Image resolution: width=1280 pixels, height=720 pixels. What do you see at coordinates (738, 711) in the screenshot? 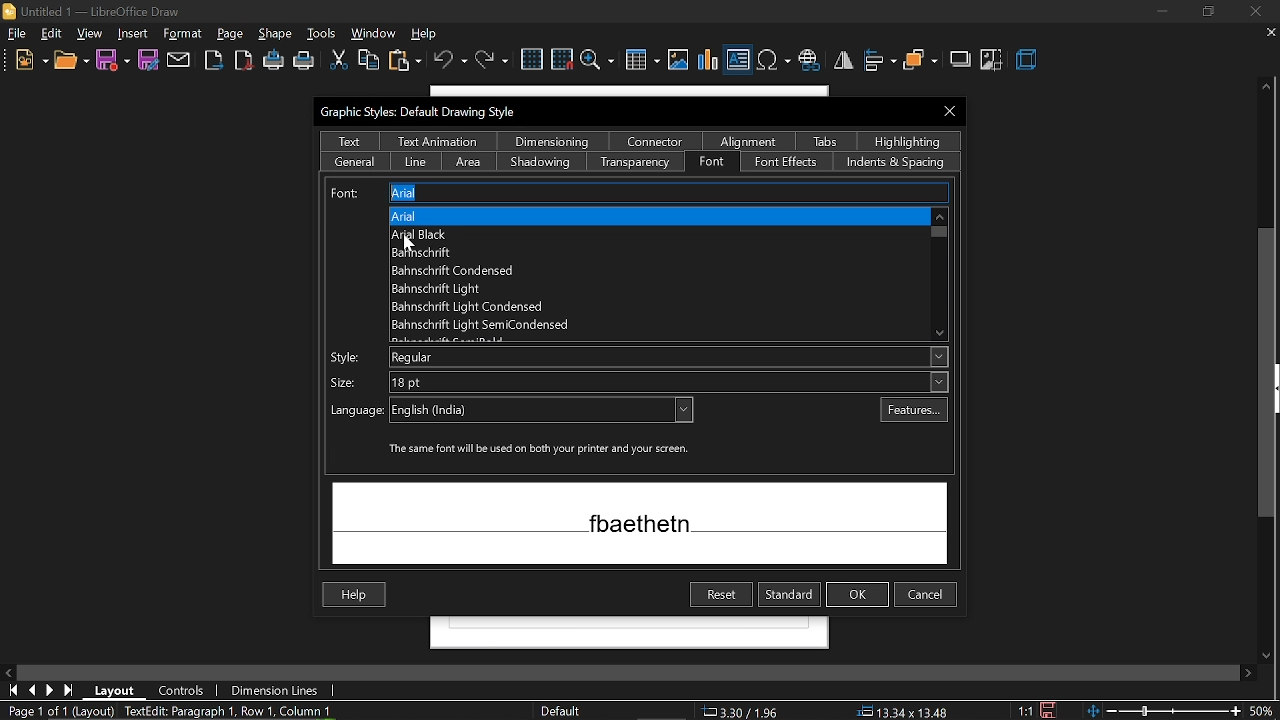
I see `co-ordinates (3.30/1.96)` at bounding box center [738, 711].